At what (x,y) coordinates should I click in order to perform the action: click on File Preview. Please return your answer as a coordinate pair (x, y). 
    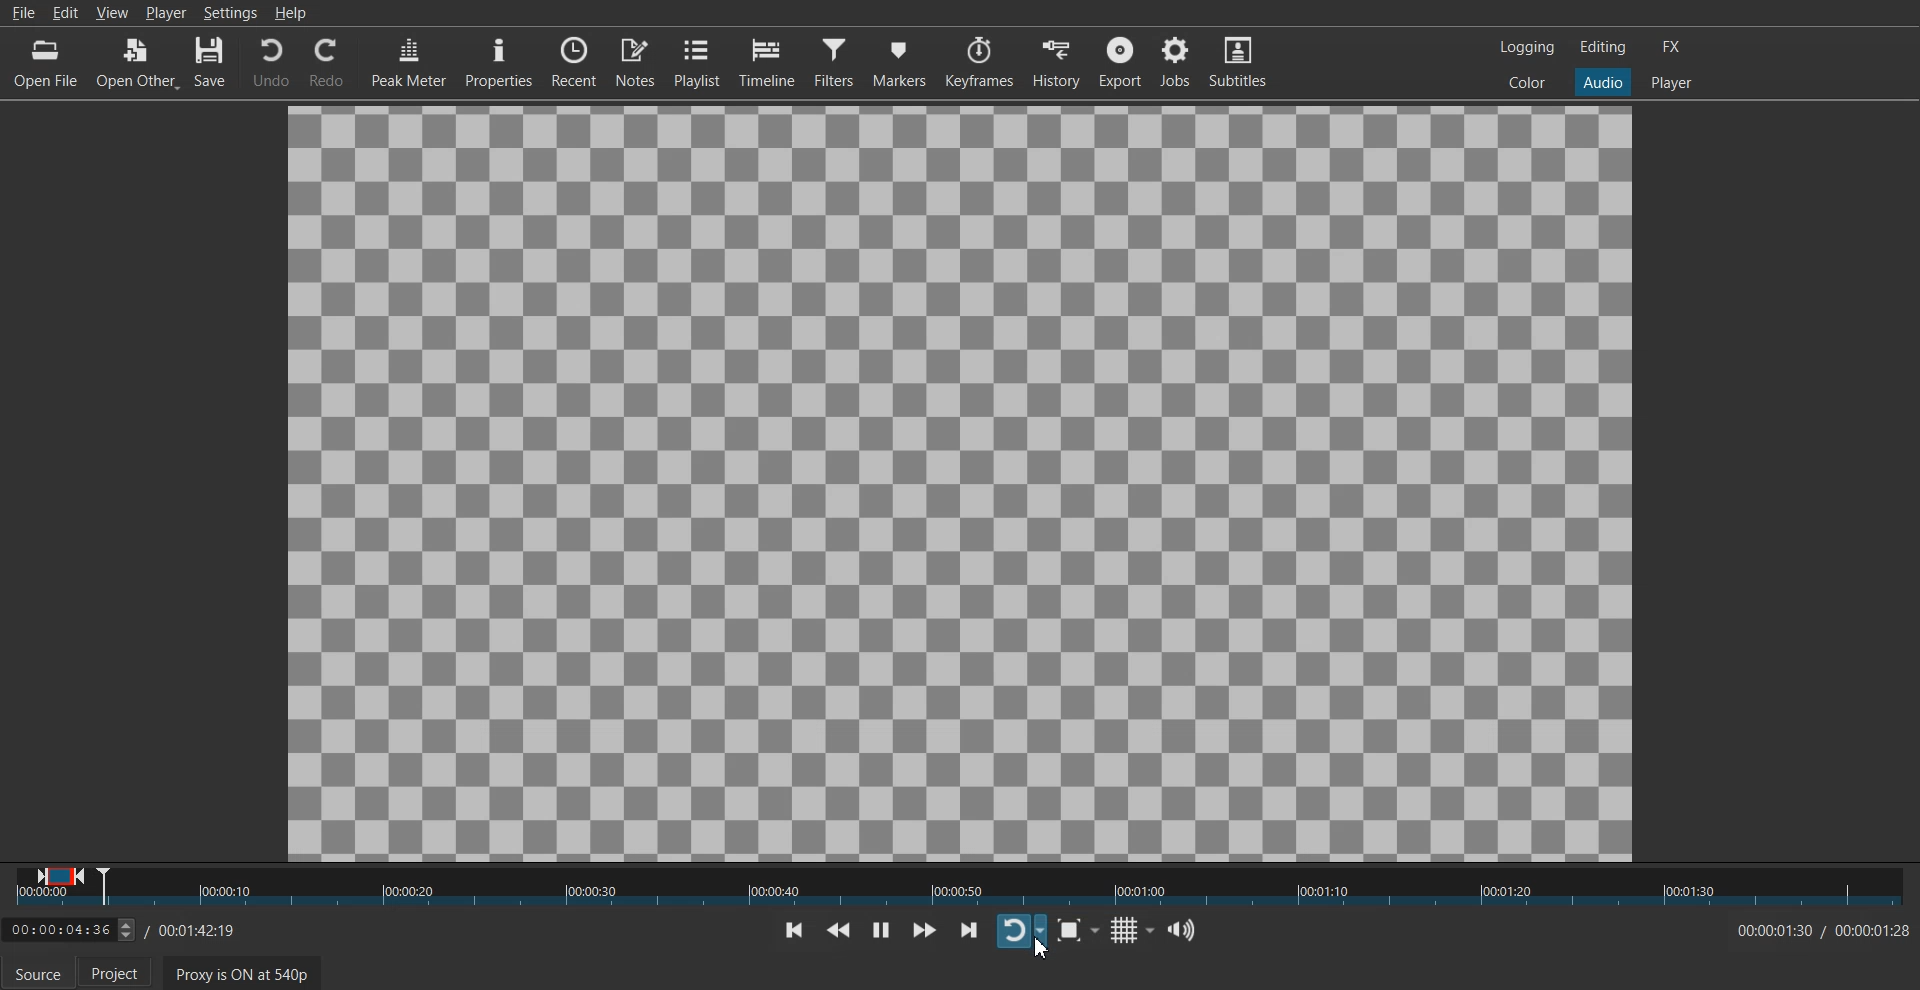
    Looking at the image, I should click on (960, 481).